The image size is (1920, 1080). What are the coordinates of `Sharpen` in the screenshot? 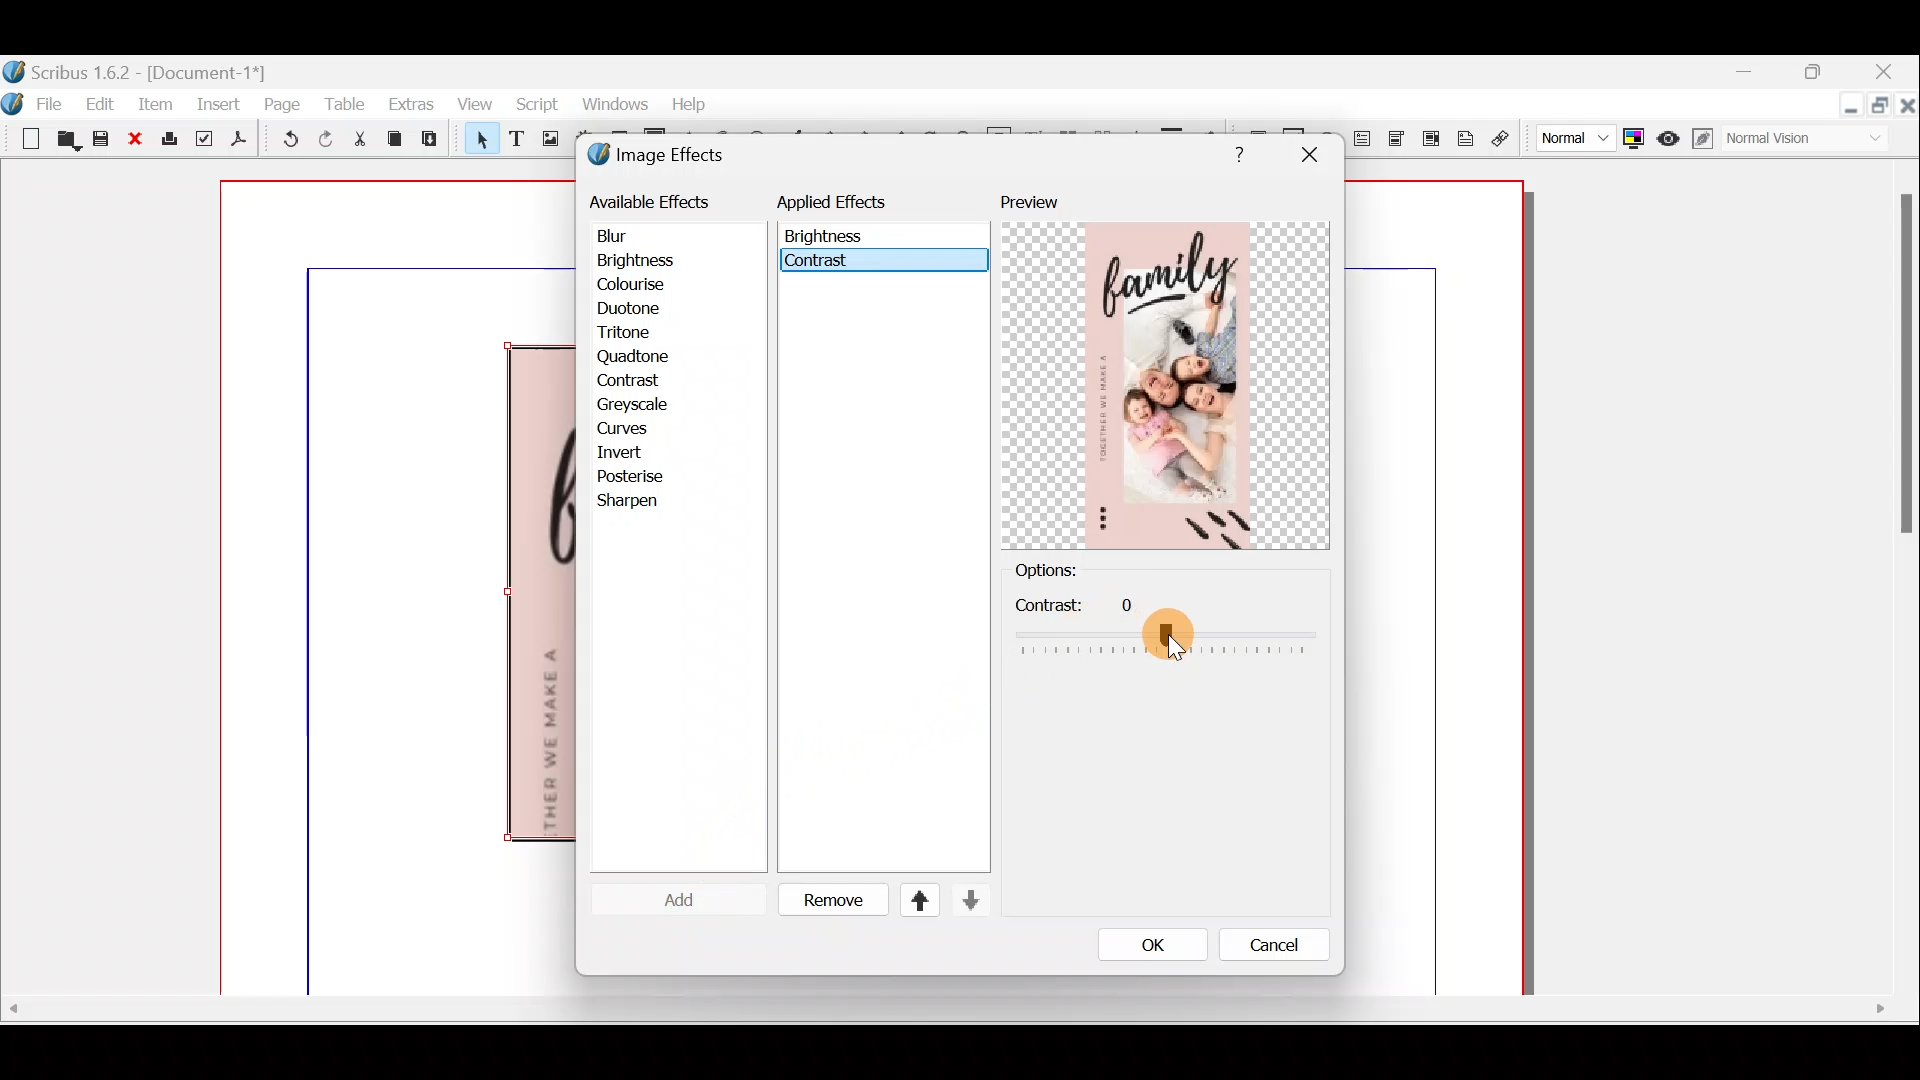 It's located at (638, 503).